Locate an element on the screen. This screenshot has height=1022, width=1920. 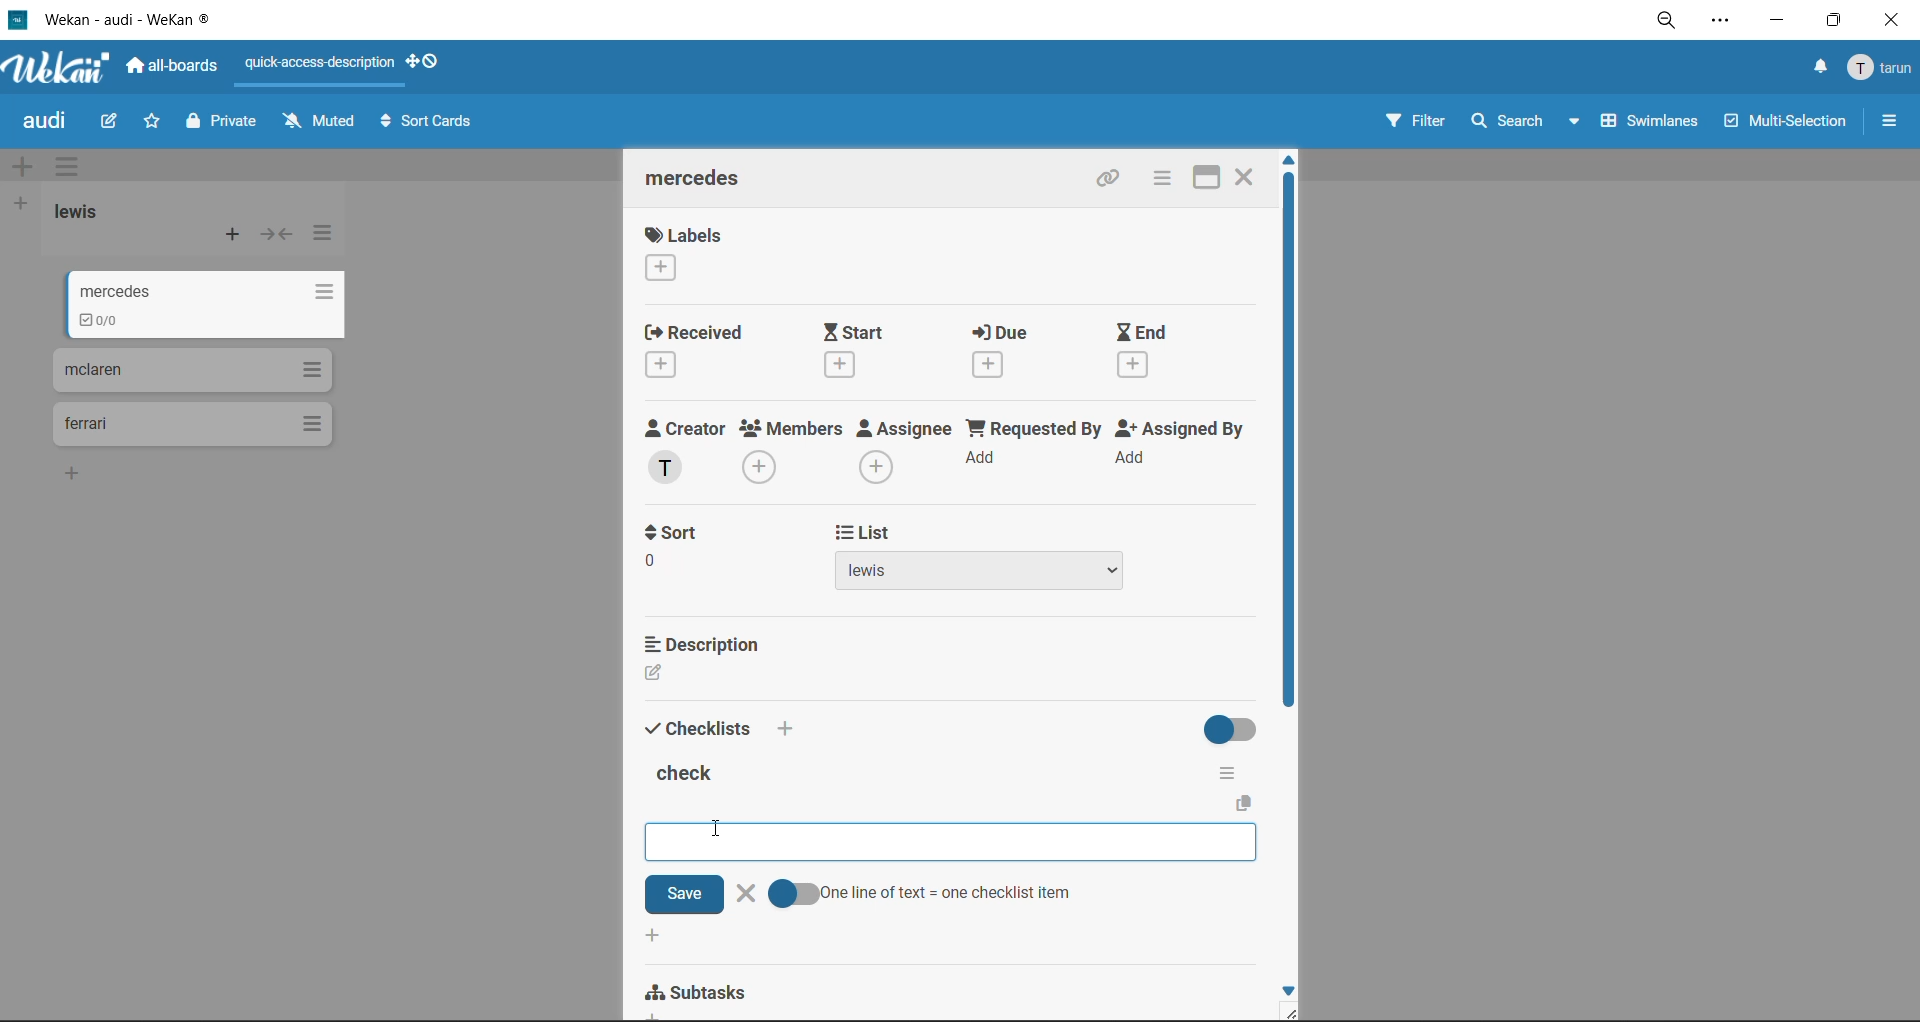
swimlane actions is located at coordinates (73, 169).